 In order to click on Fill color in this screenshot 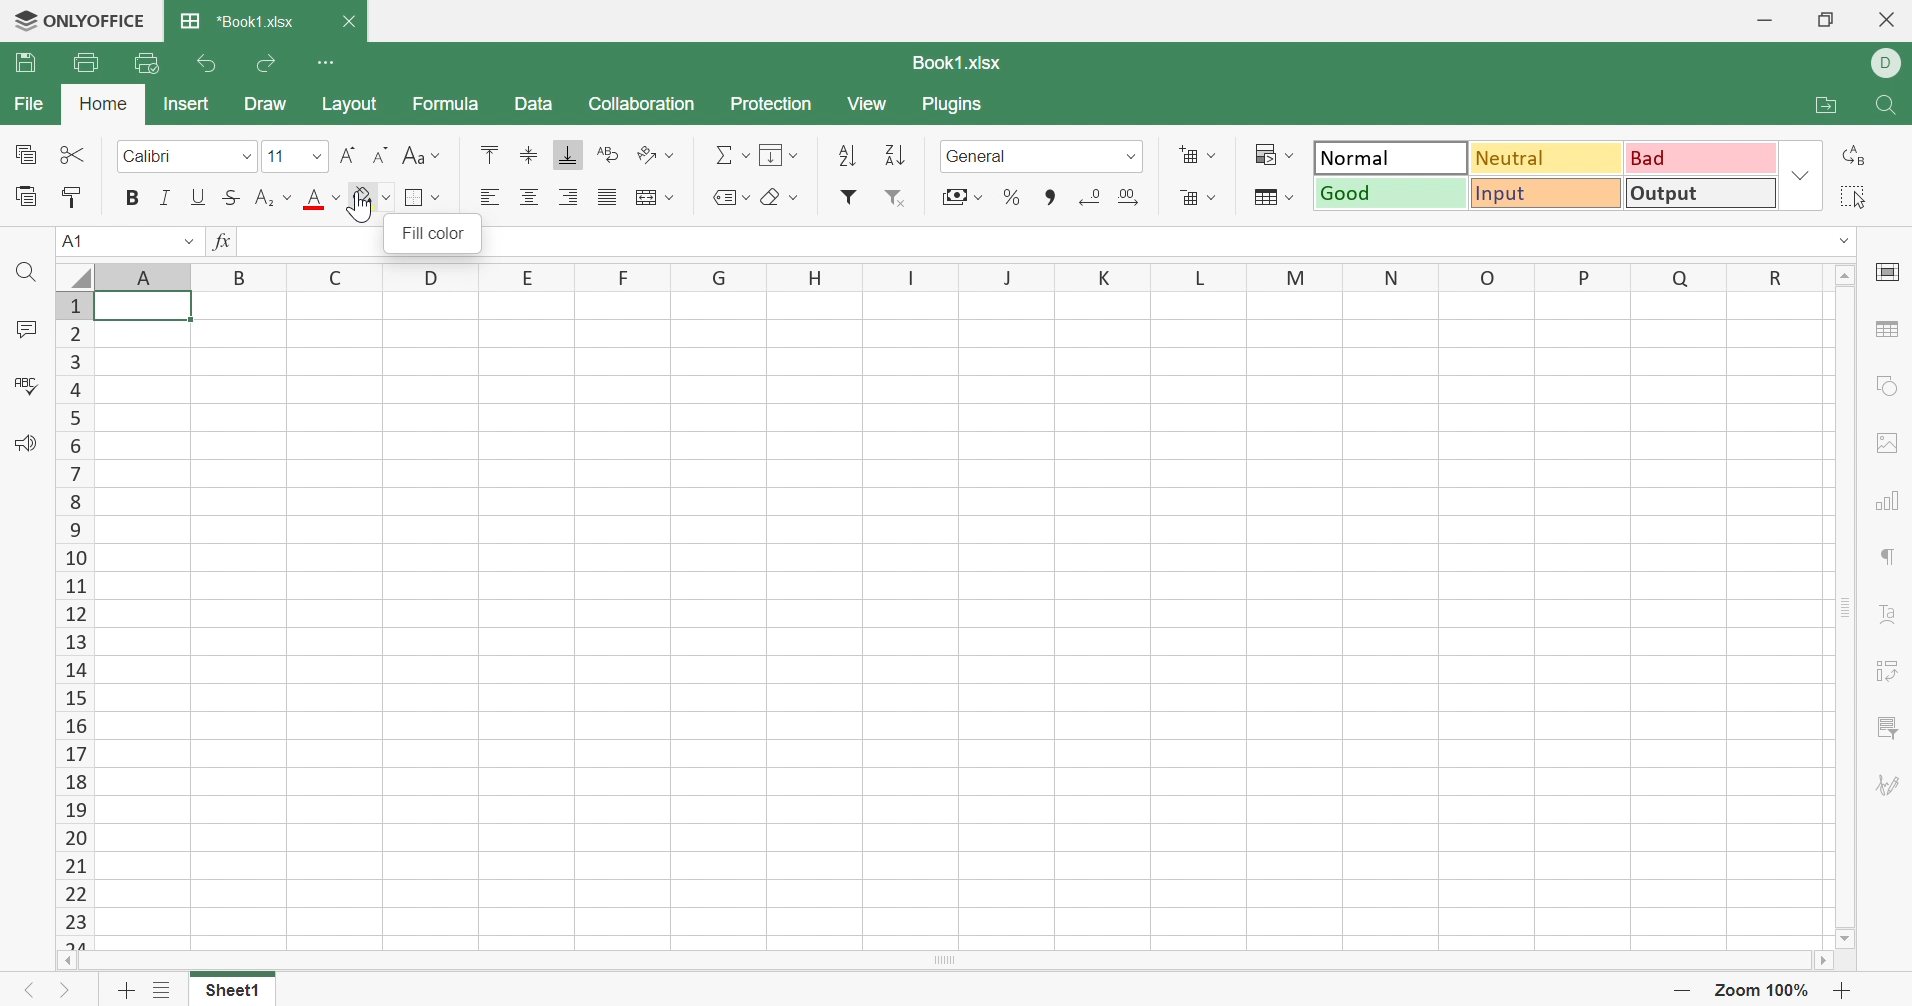, I will do `click(372, 198)`.